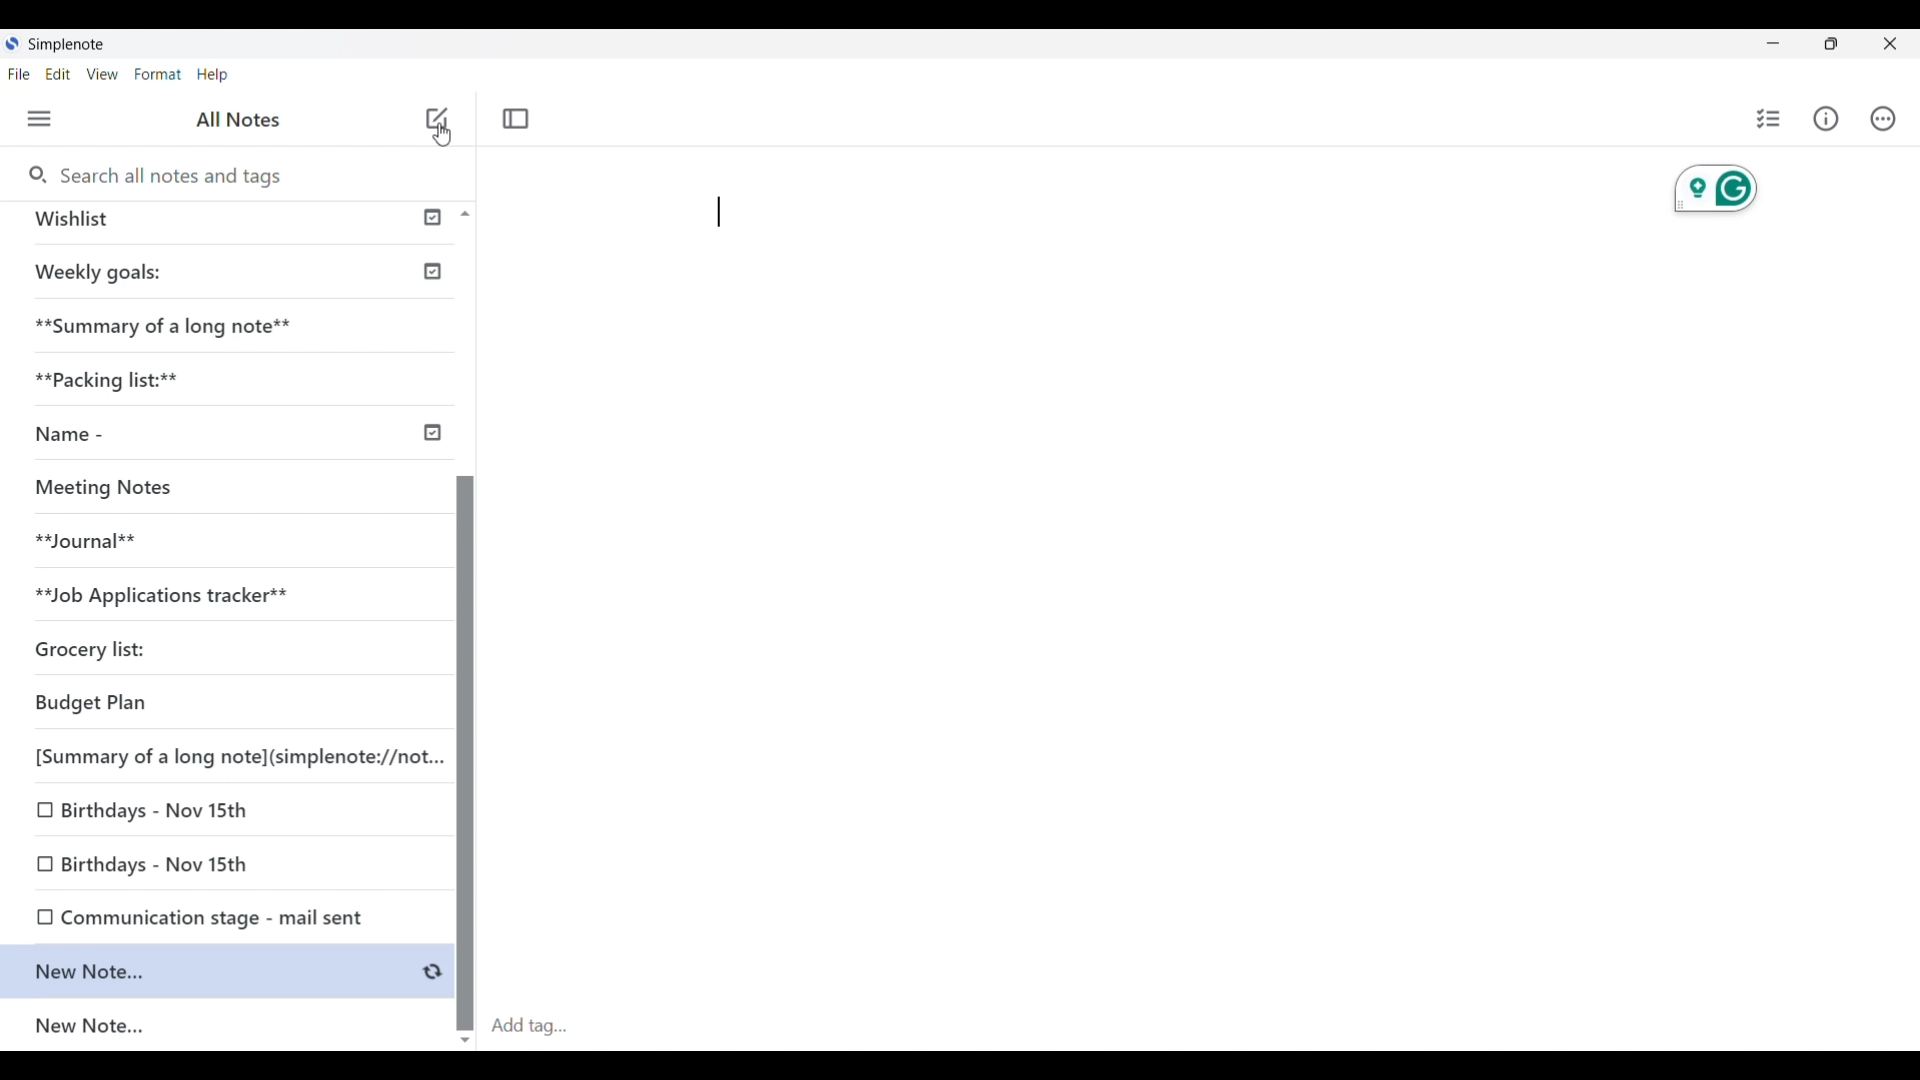  I want to click on Meeting Notes, so click(116, 485).